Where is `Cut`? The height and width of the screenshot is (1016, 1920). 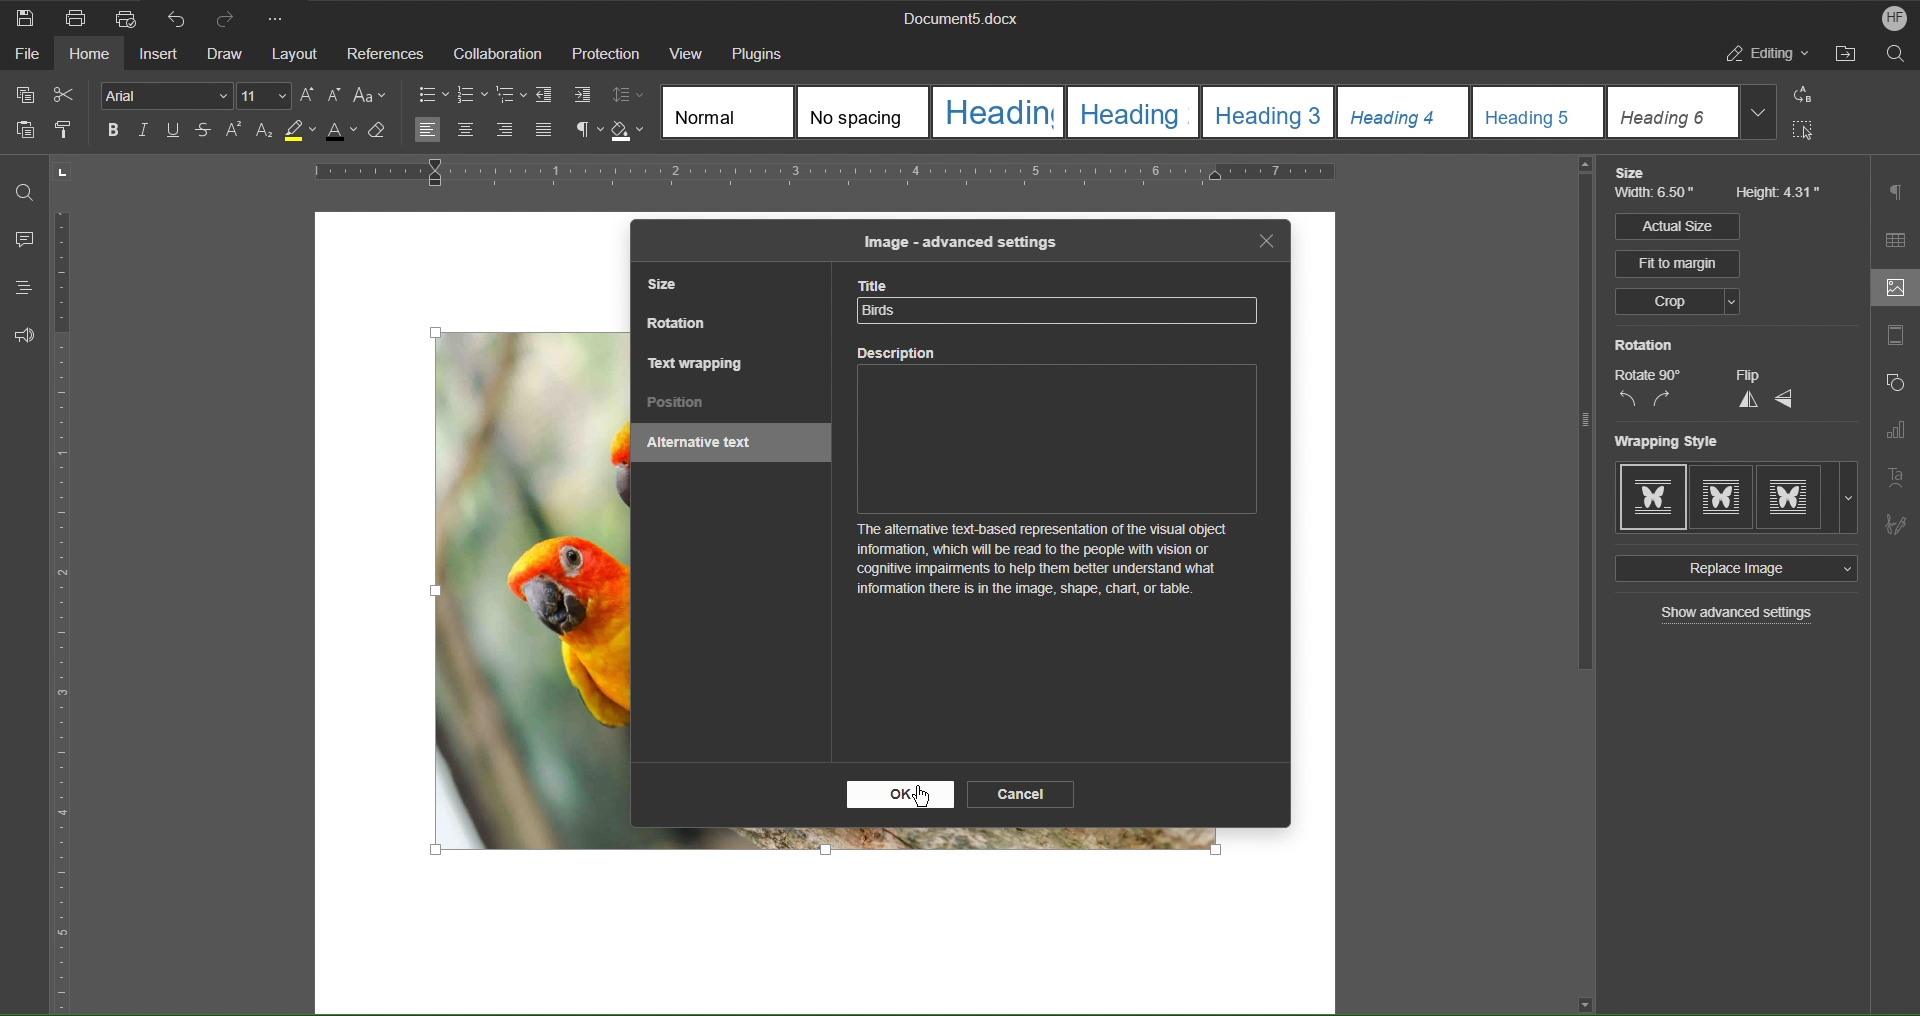 Cut is located at coordinates (68, 95).